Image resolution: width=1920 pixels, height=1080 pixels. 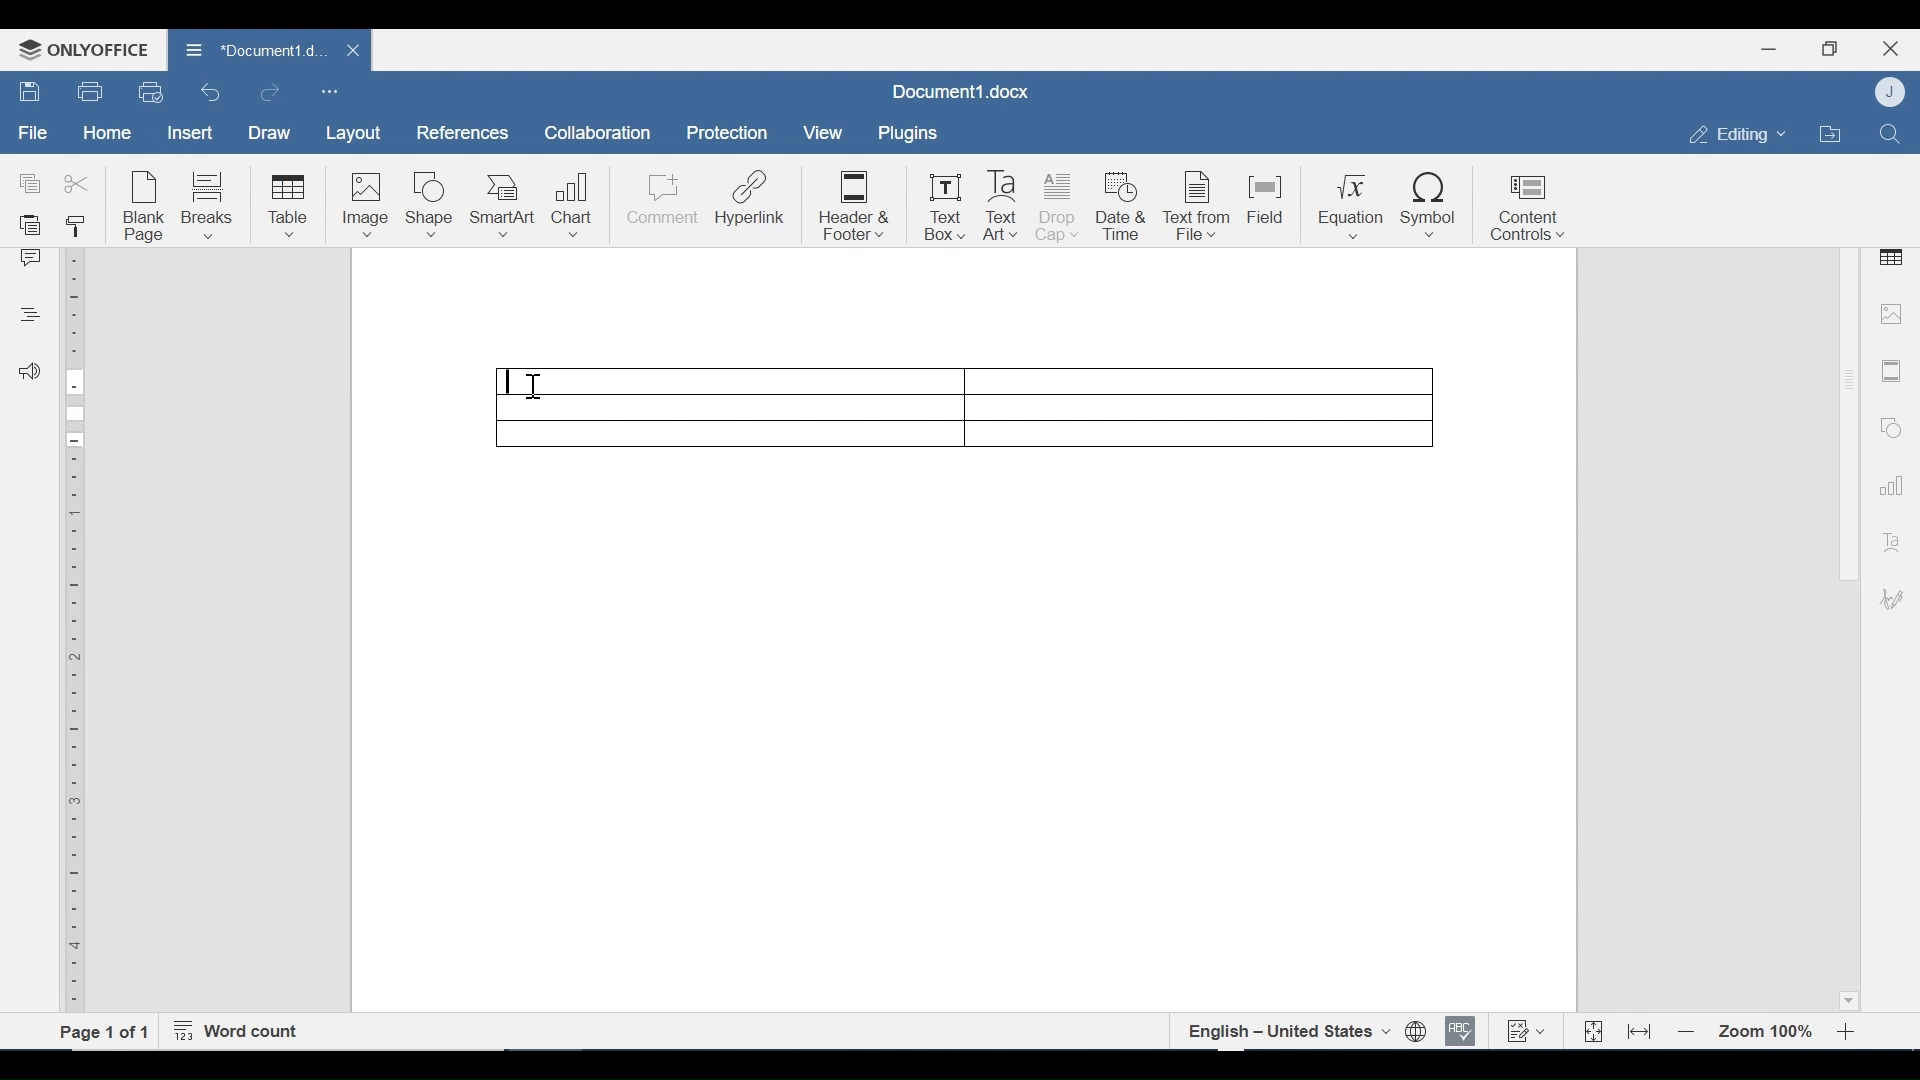 What do you see at coordinates (503, 206) in the screenshot?
I see `SmartArt` at bounding box center [503, 206].